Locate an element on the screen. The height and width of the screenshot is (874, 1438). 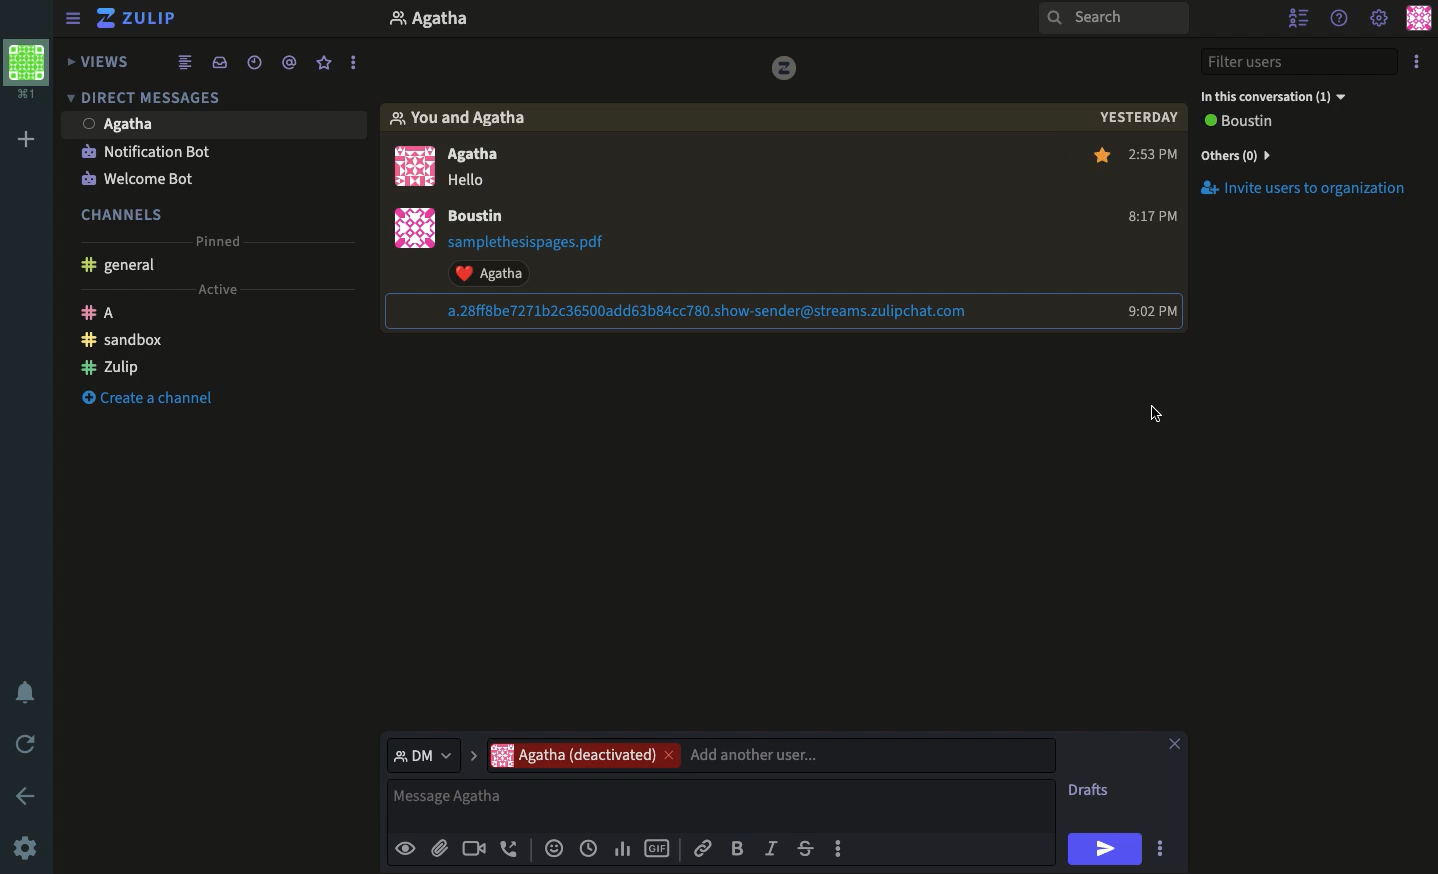
General is located at coordinates (126, 264).